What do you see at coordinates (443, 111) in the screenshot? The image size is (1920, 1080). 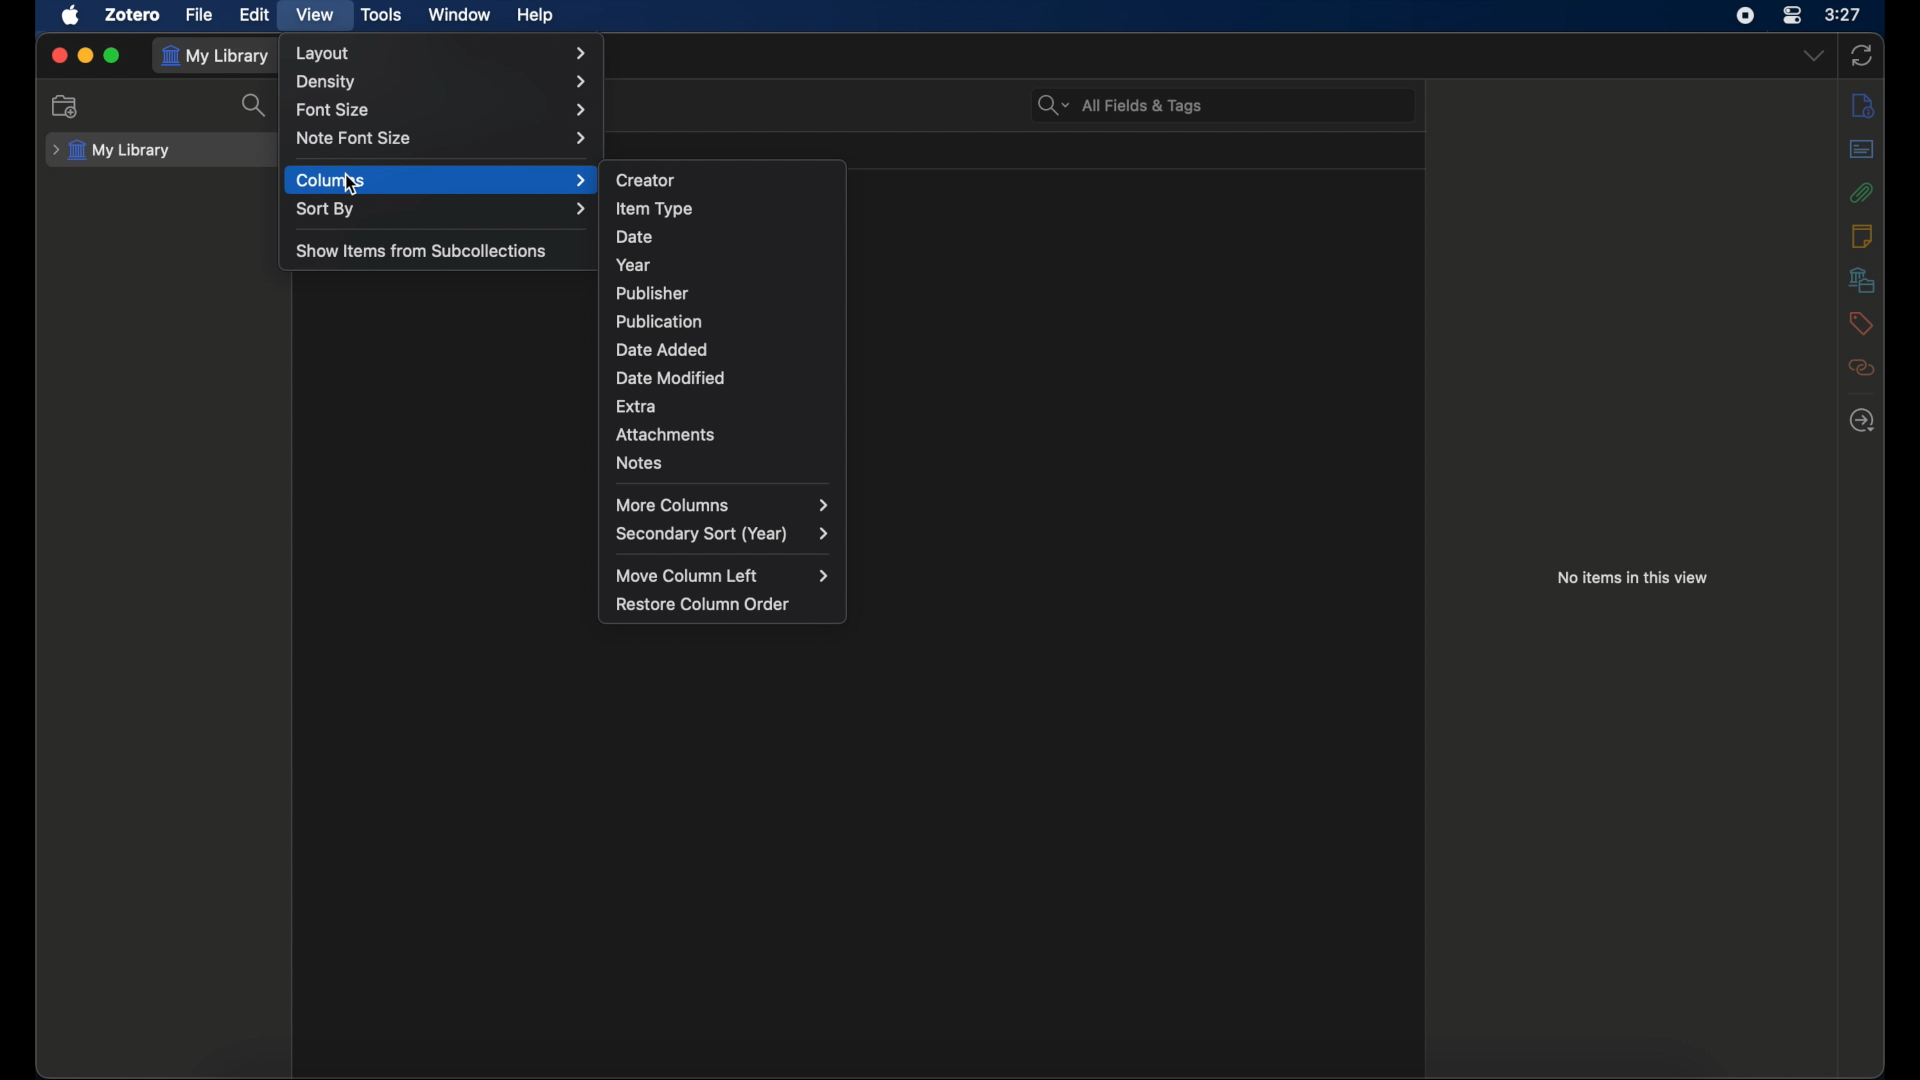 I see `font size` at bounding box center [443, 111].